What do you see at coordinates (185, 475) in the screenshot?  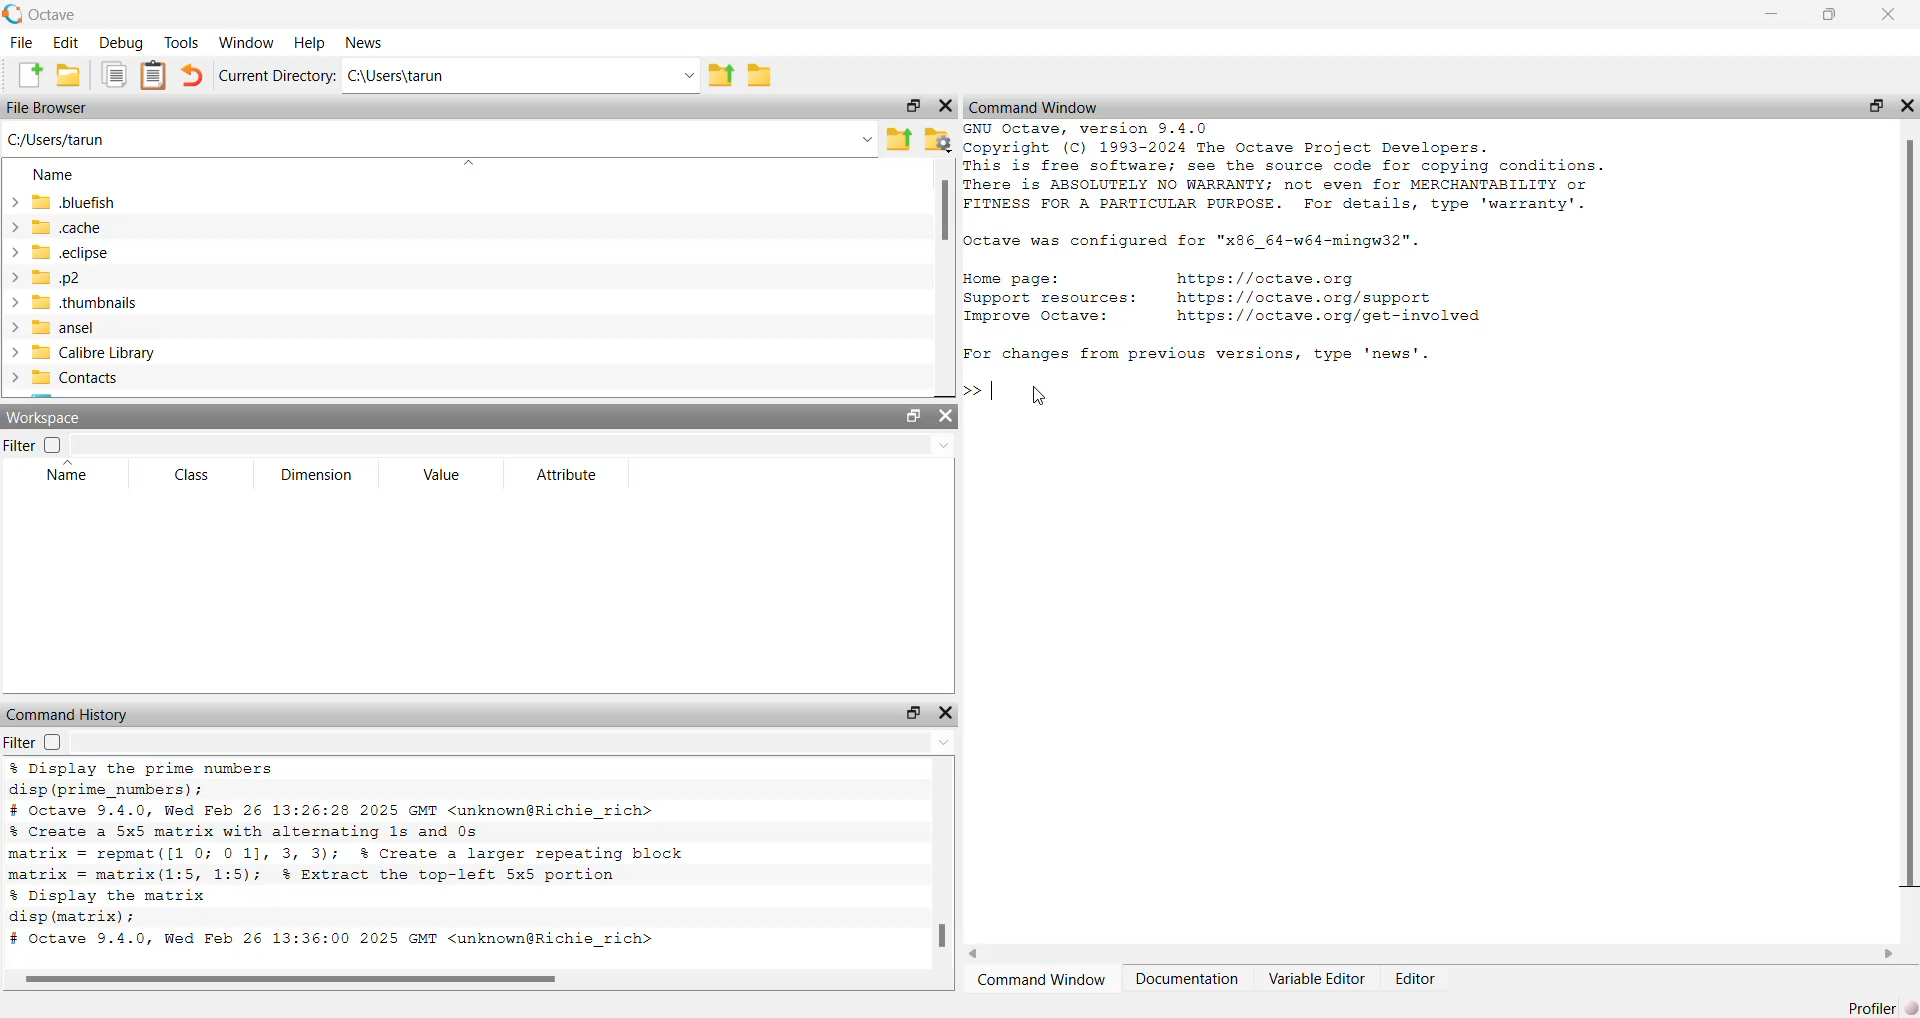 I see `class` at bounding box center [185, 475].